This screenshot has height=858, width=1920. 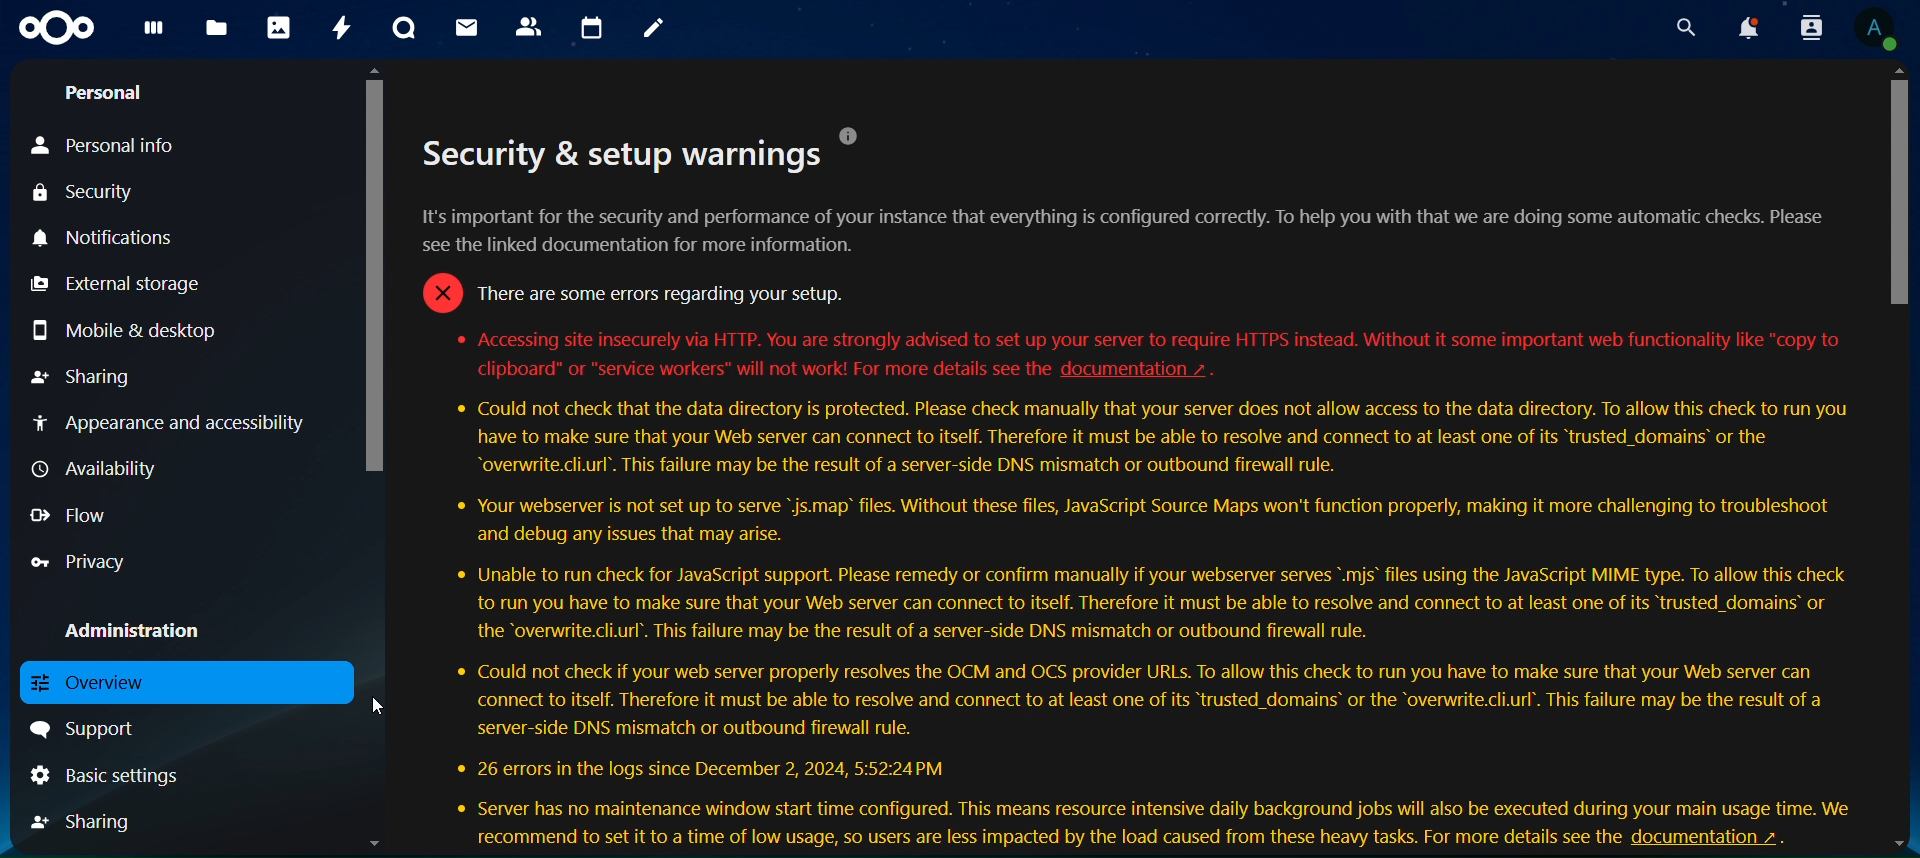 What do you see at coordinates (378, 707) in the screenshot?
I see `cursor` at bounding box center [378, 707].